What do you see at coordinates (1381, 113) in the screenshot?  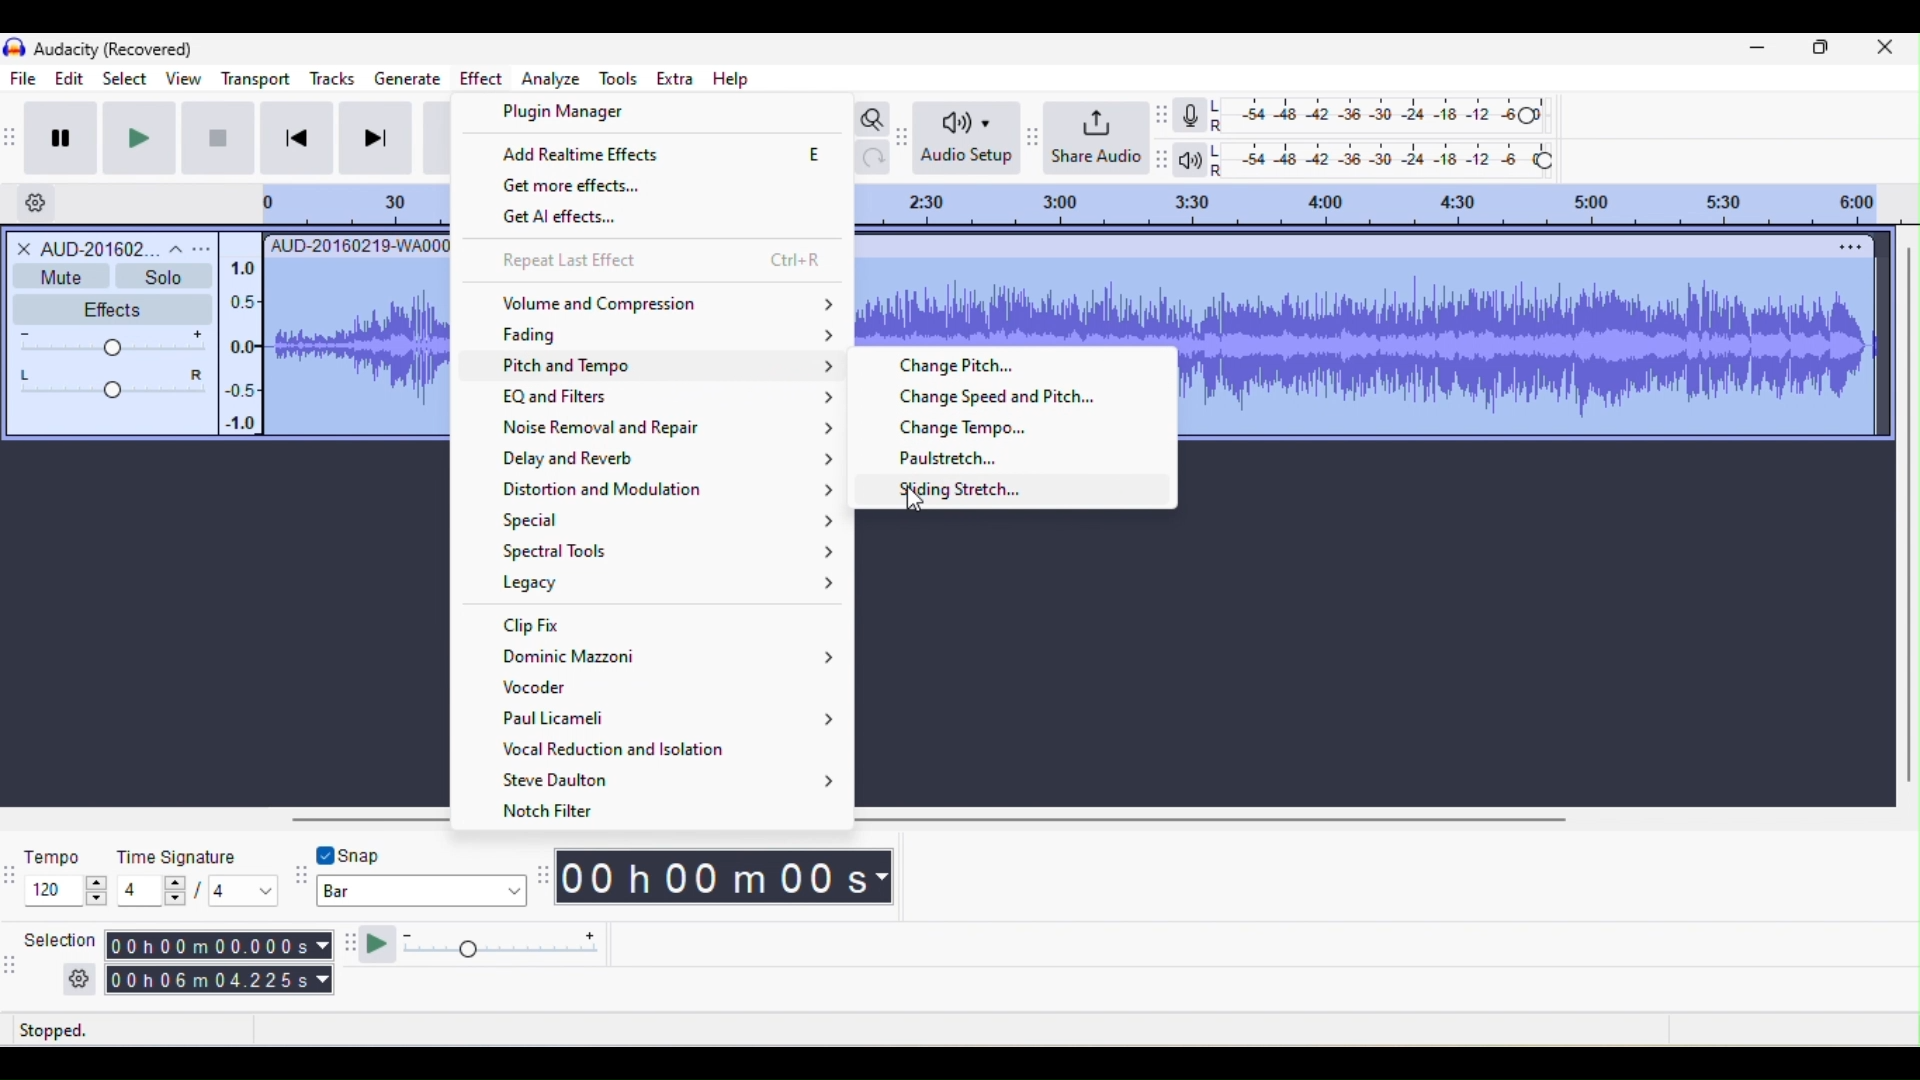 I see `recording level` at bounding box center [1381, 113].